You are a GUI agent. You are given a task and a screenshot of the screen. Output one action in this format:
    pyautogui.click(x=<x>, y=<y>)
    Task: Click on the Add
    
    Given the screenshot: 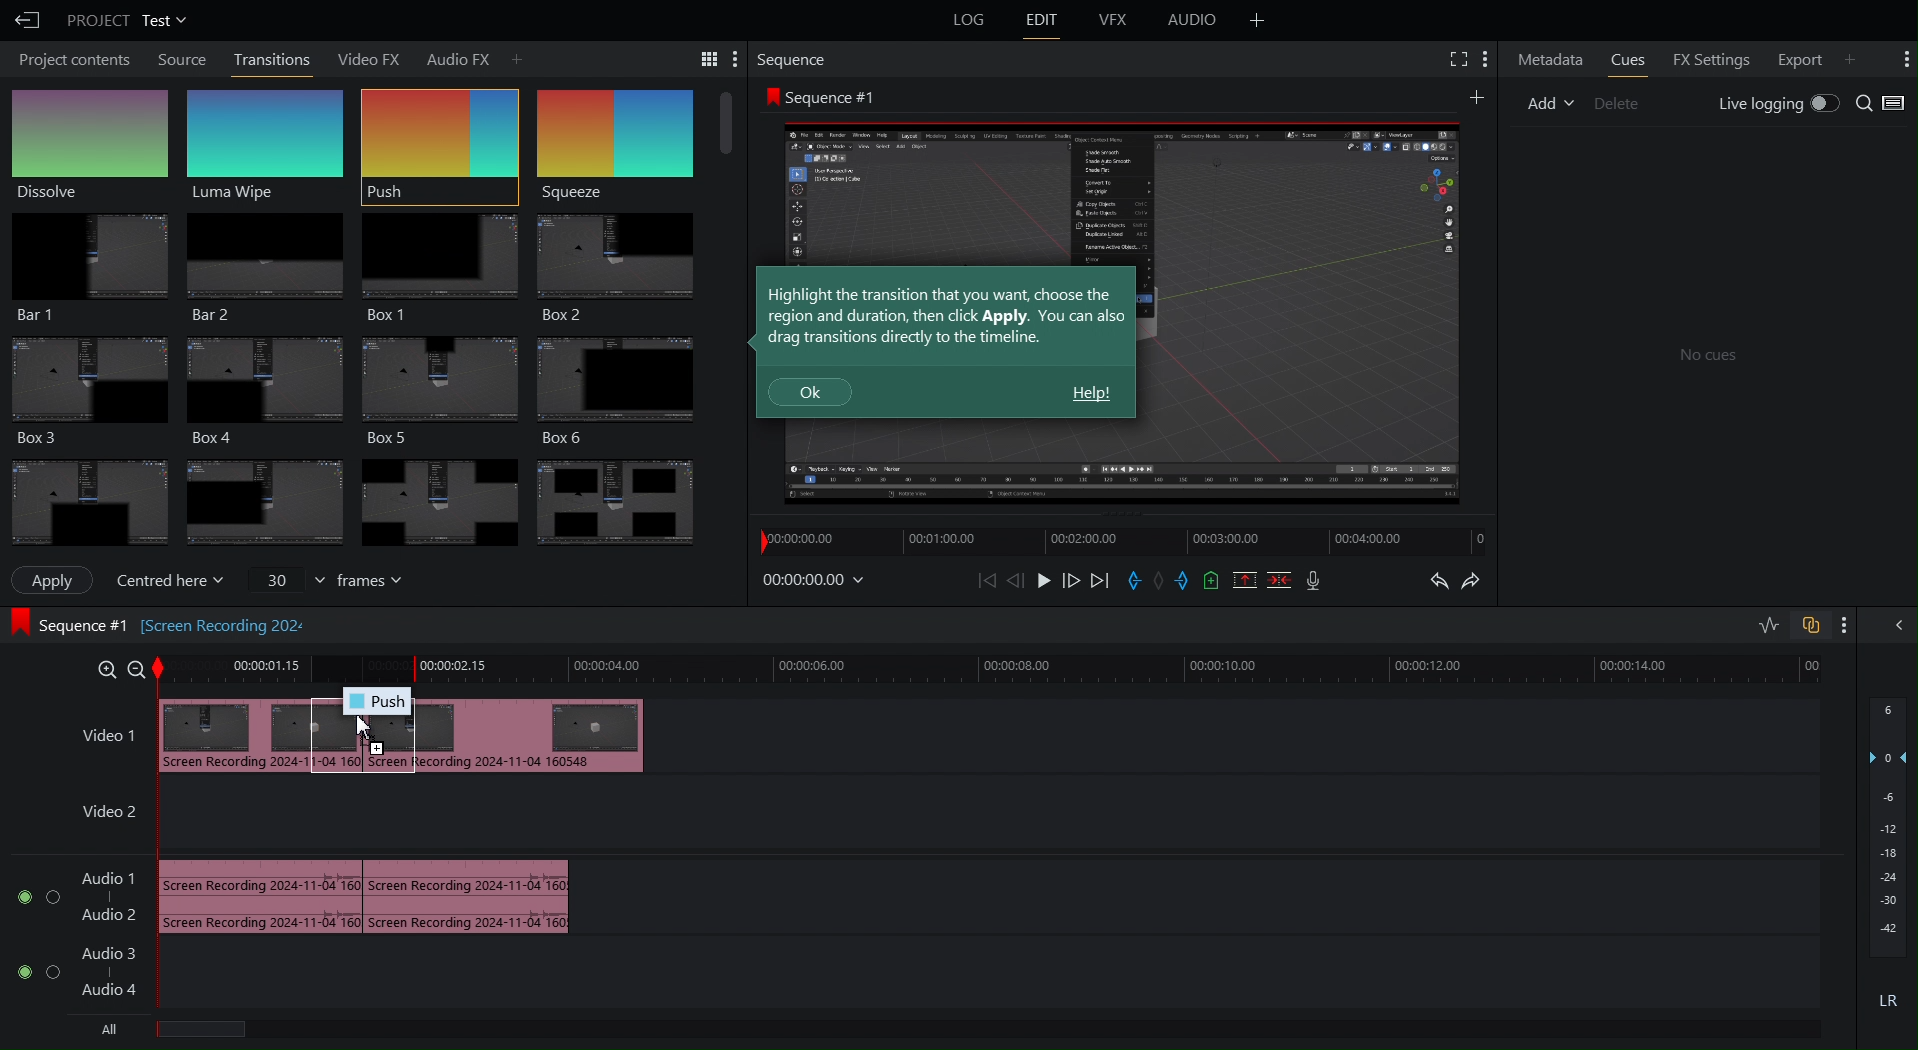 What is the action you would take?
    pyautogui.click(x=1257, y=20)
    